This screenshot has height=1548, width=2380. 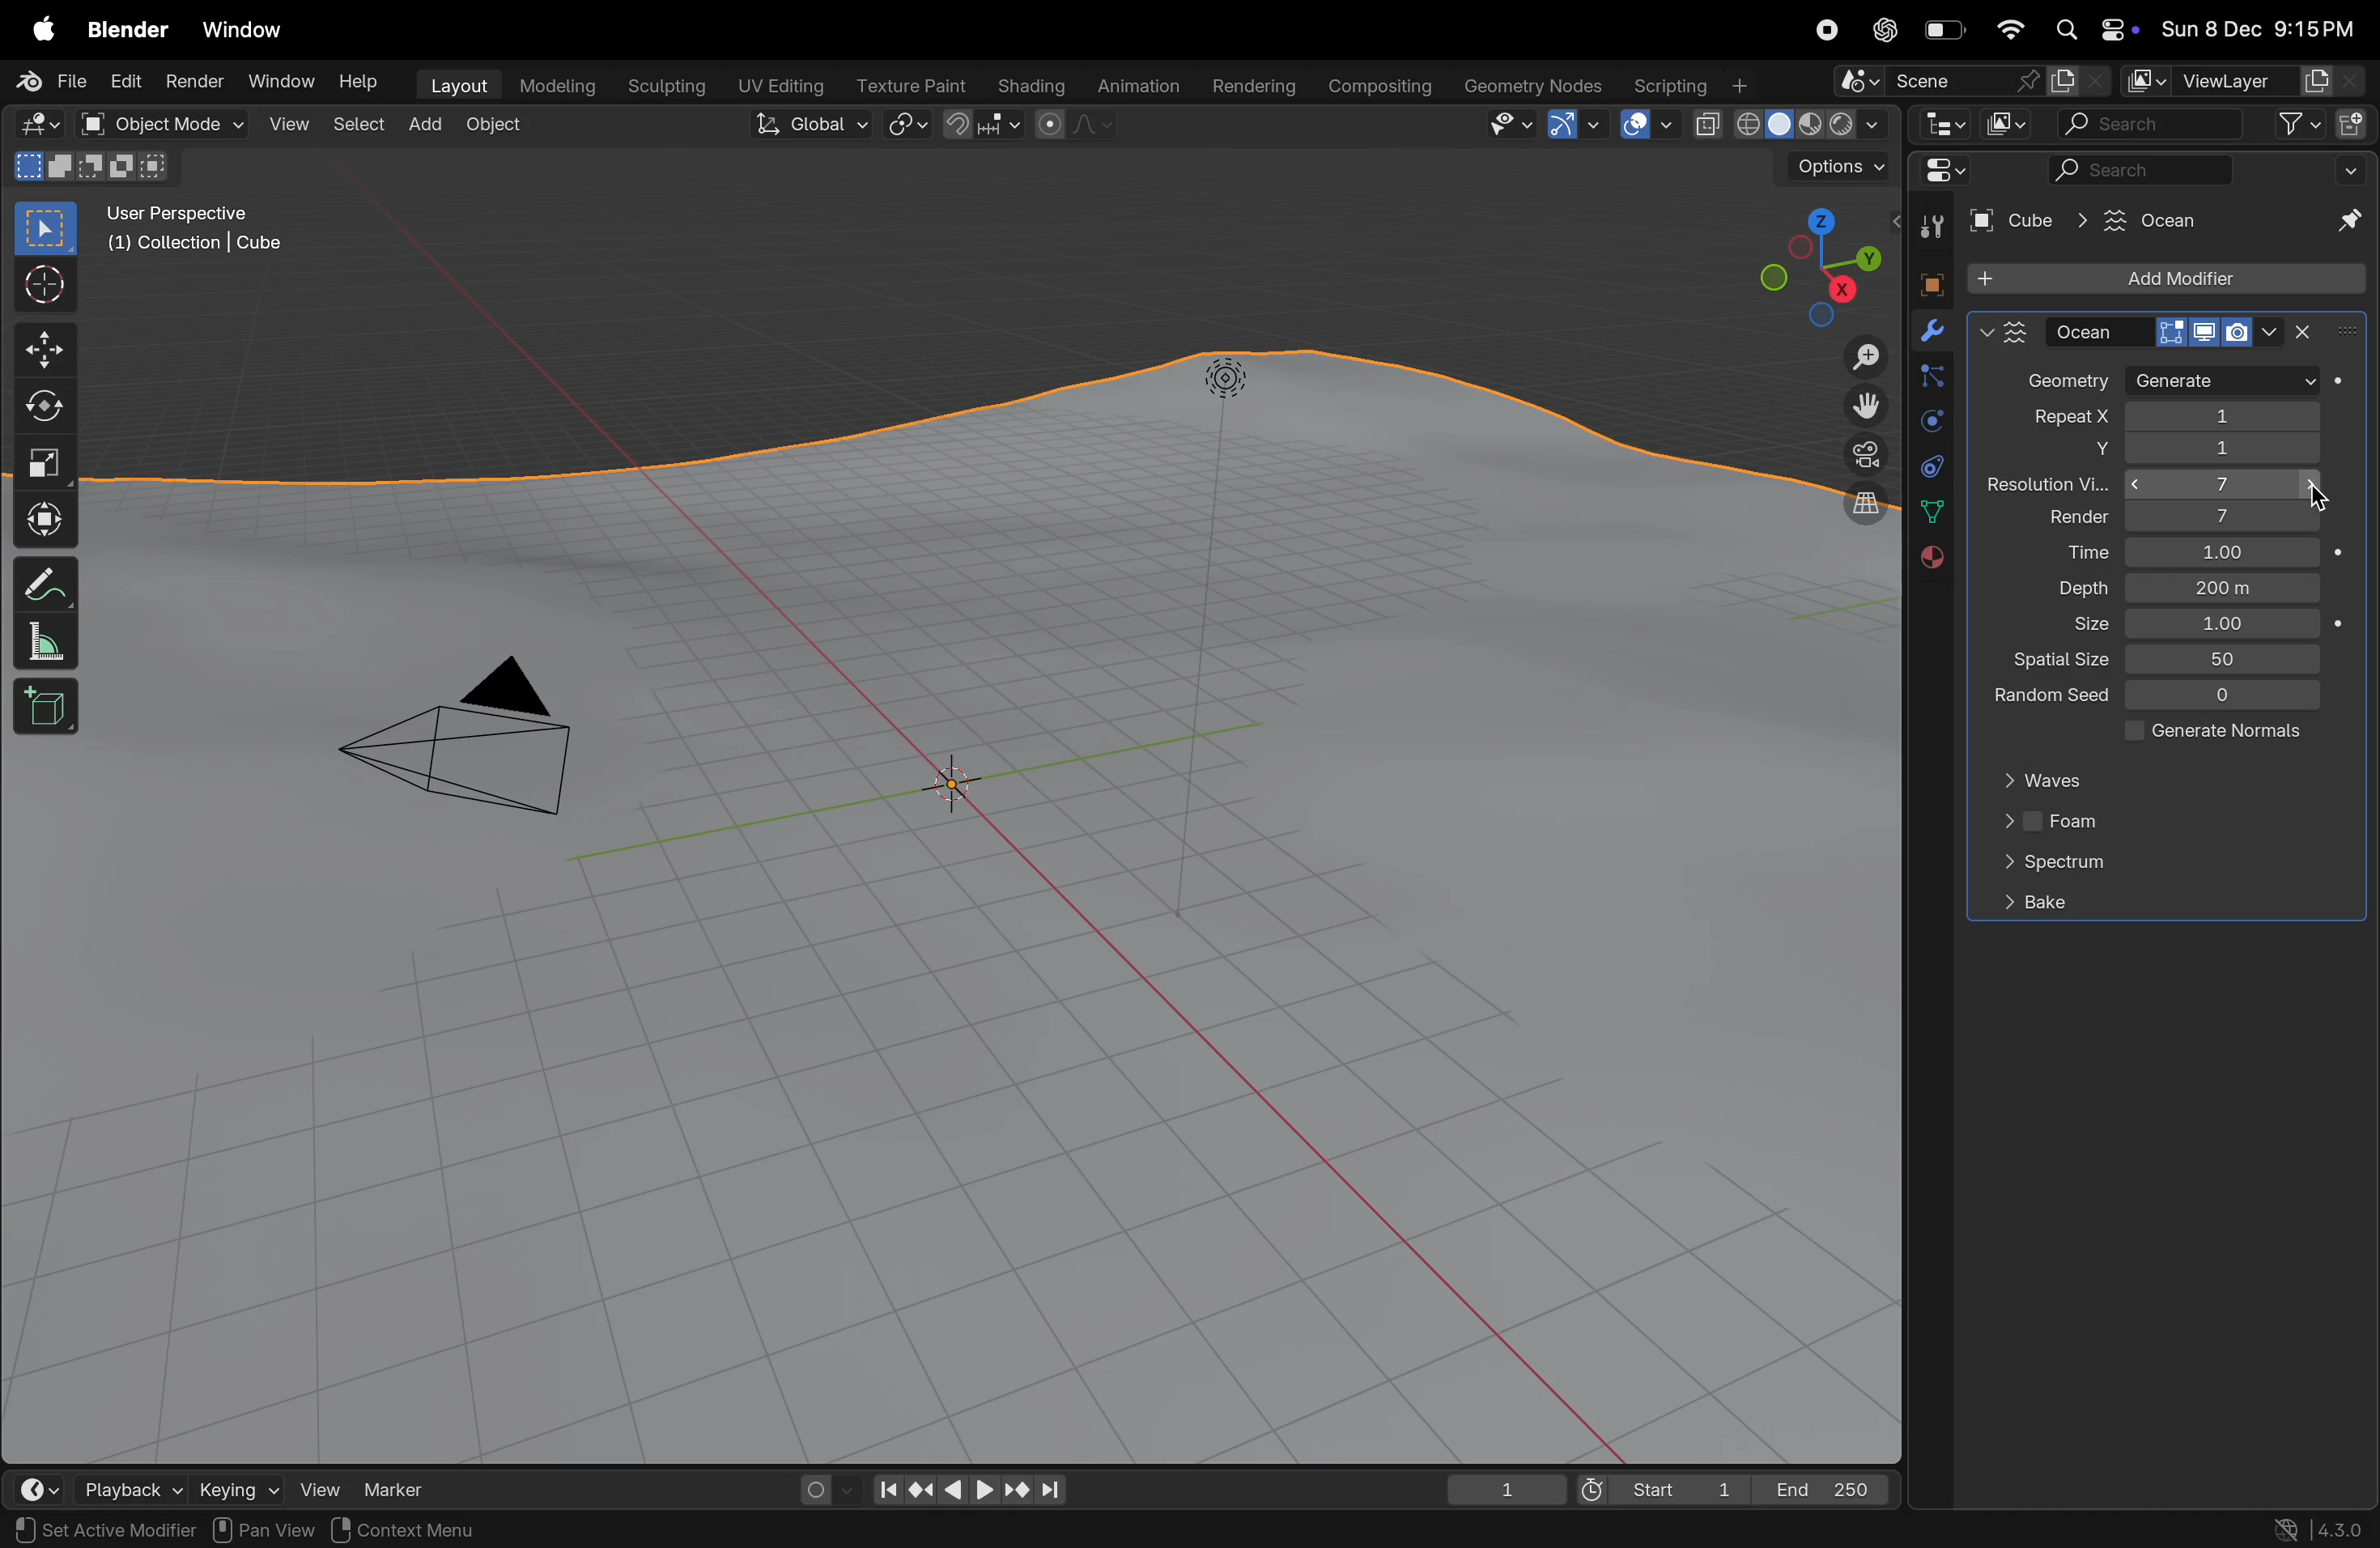 I want to click on drop down, so click(x=2355, y=169).